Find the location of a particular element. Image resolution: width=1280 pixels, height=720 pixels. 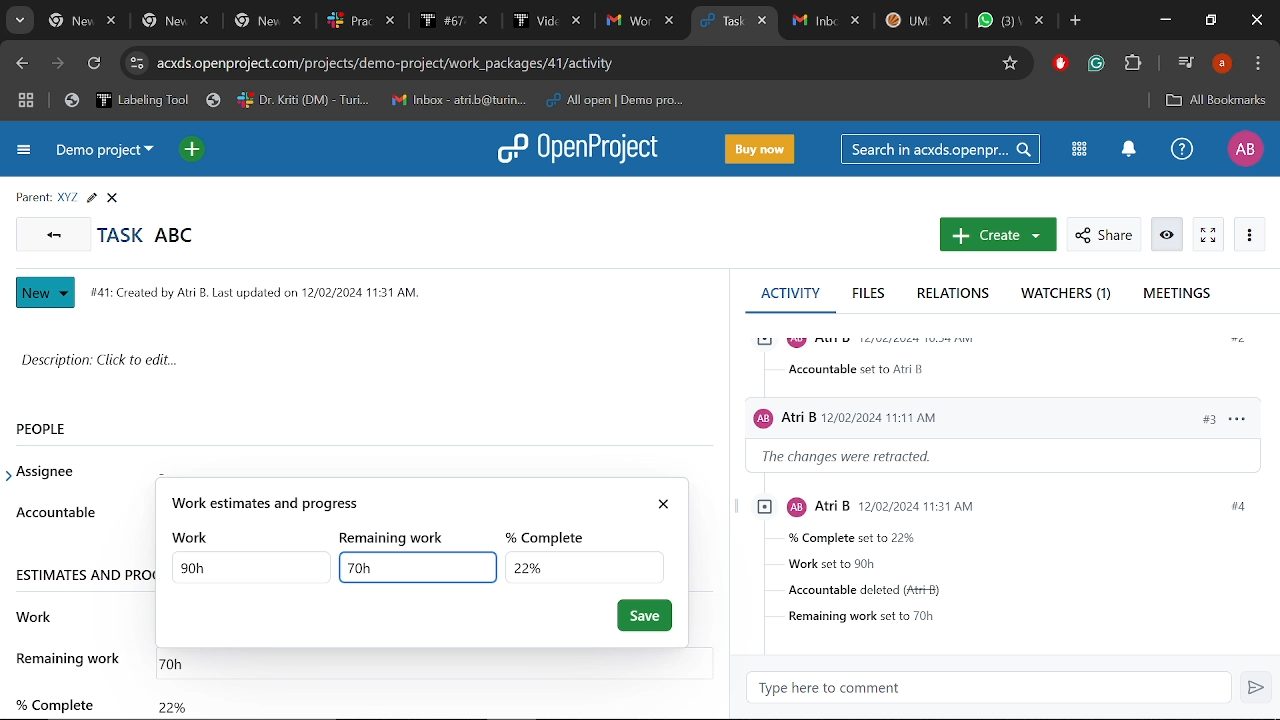

scrollbar is located at coordinates (725, 436).